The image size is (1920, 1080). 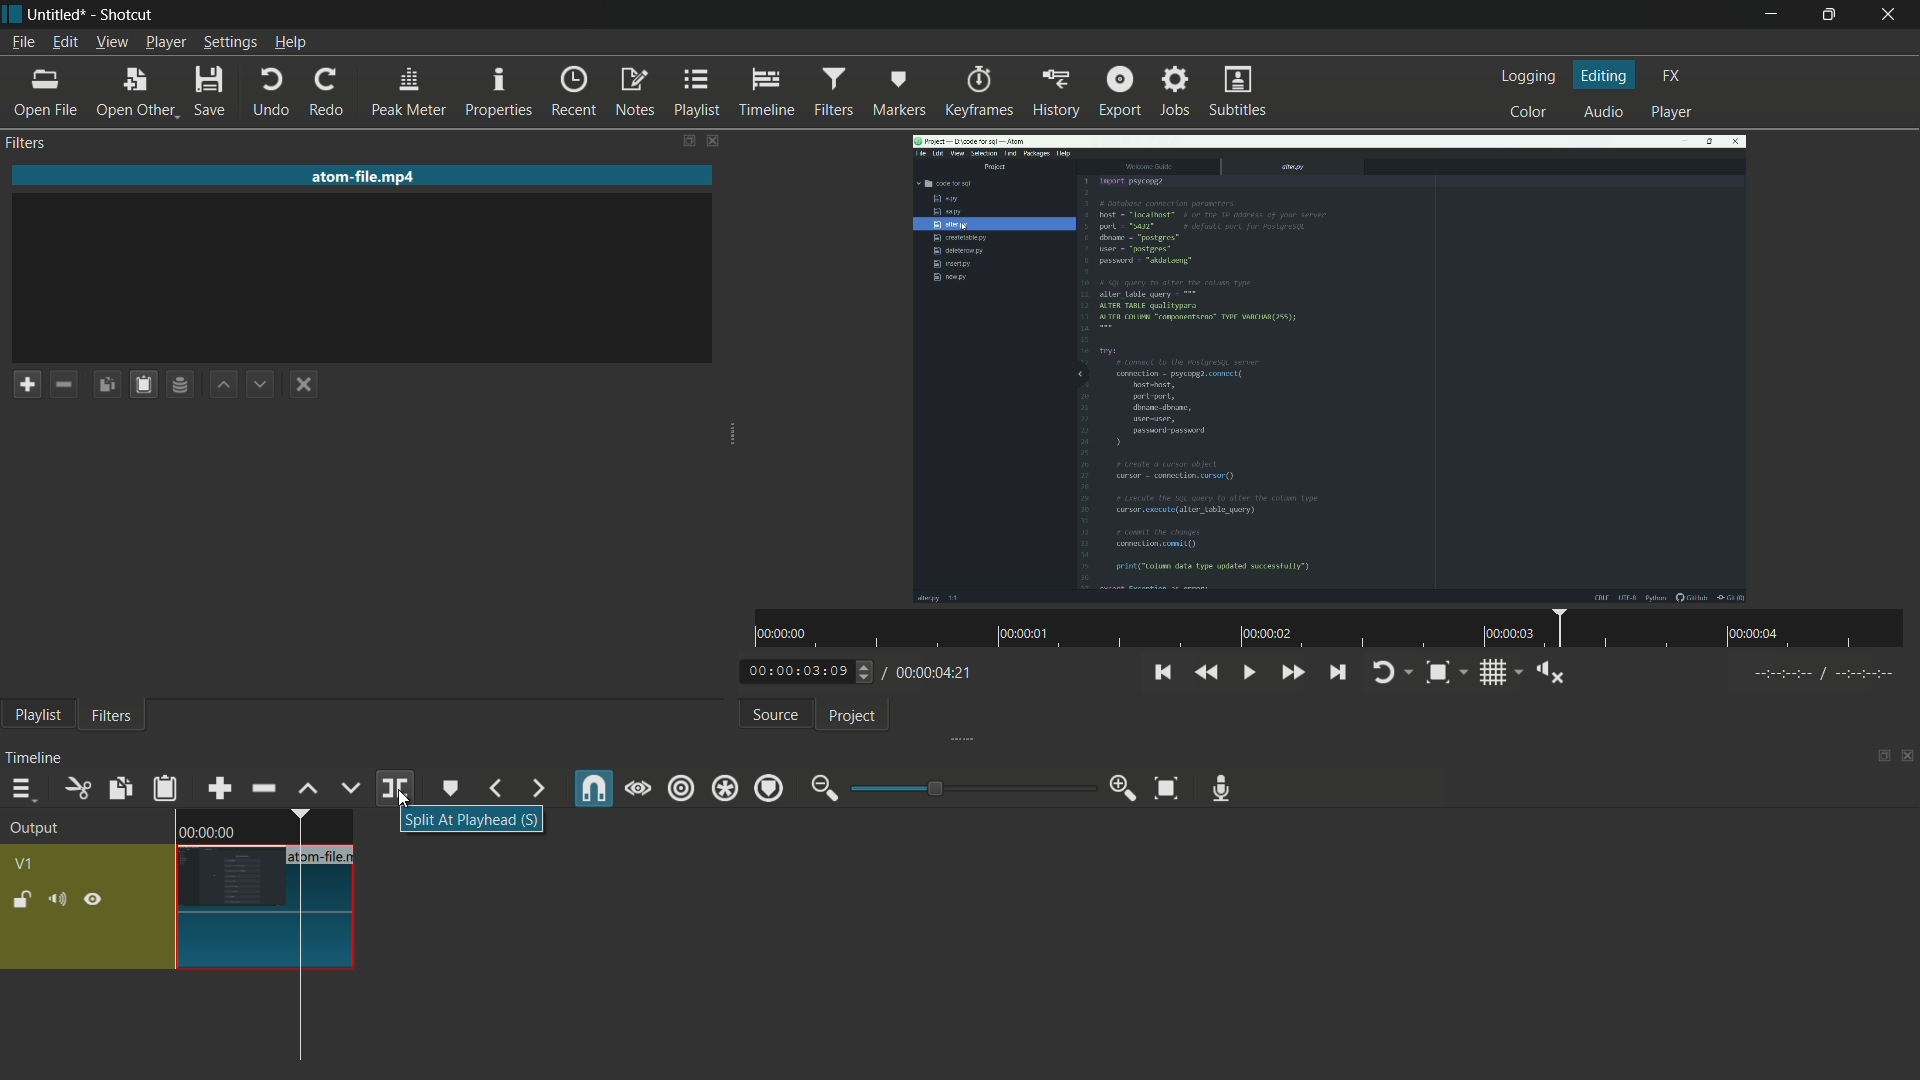 I want to click on save, so click(x=211, y=90).